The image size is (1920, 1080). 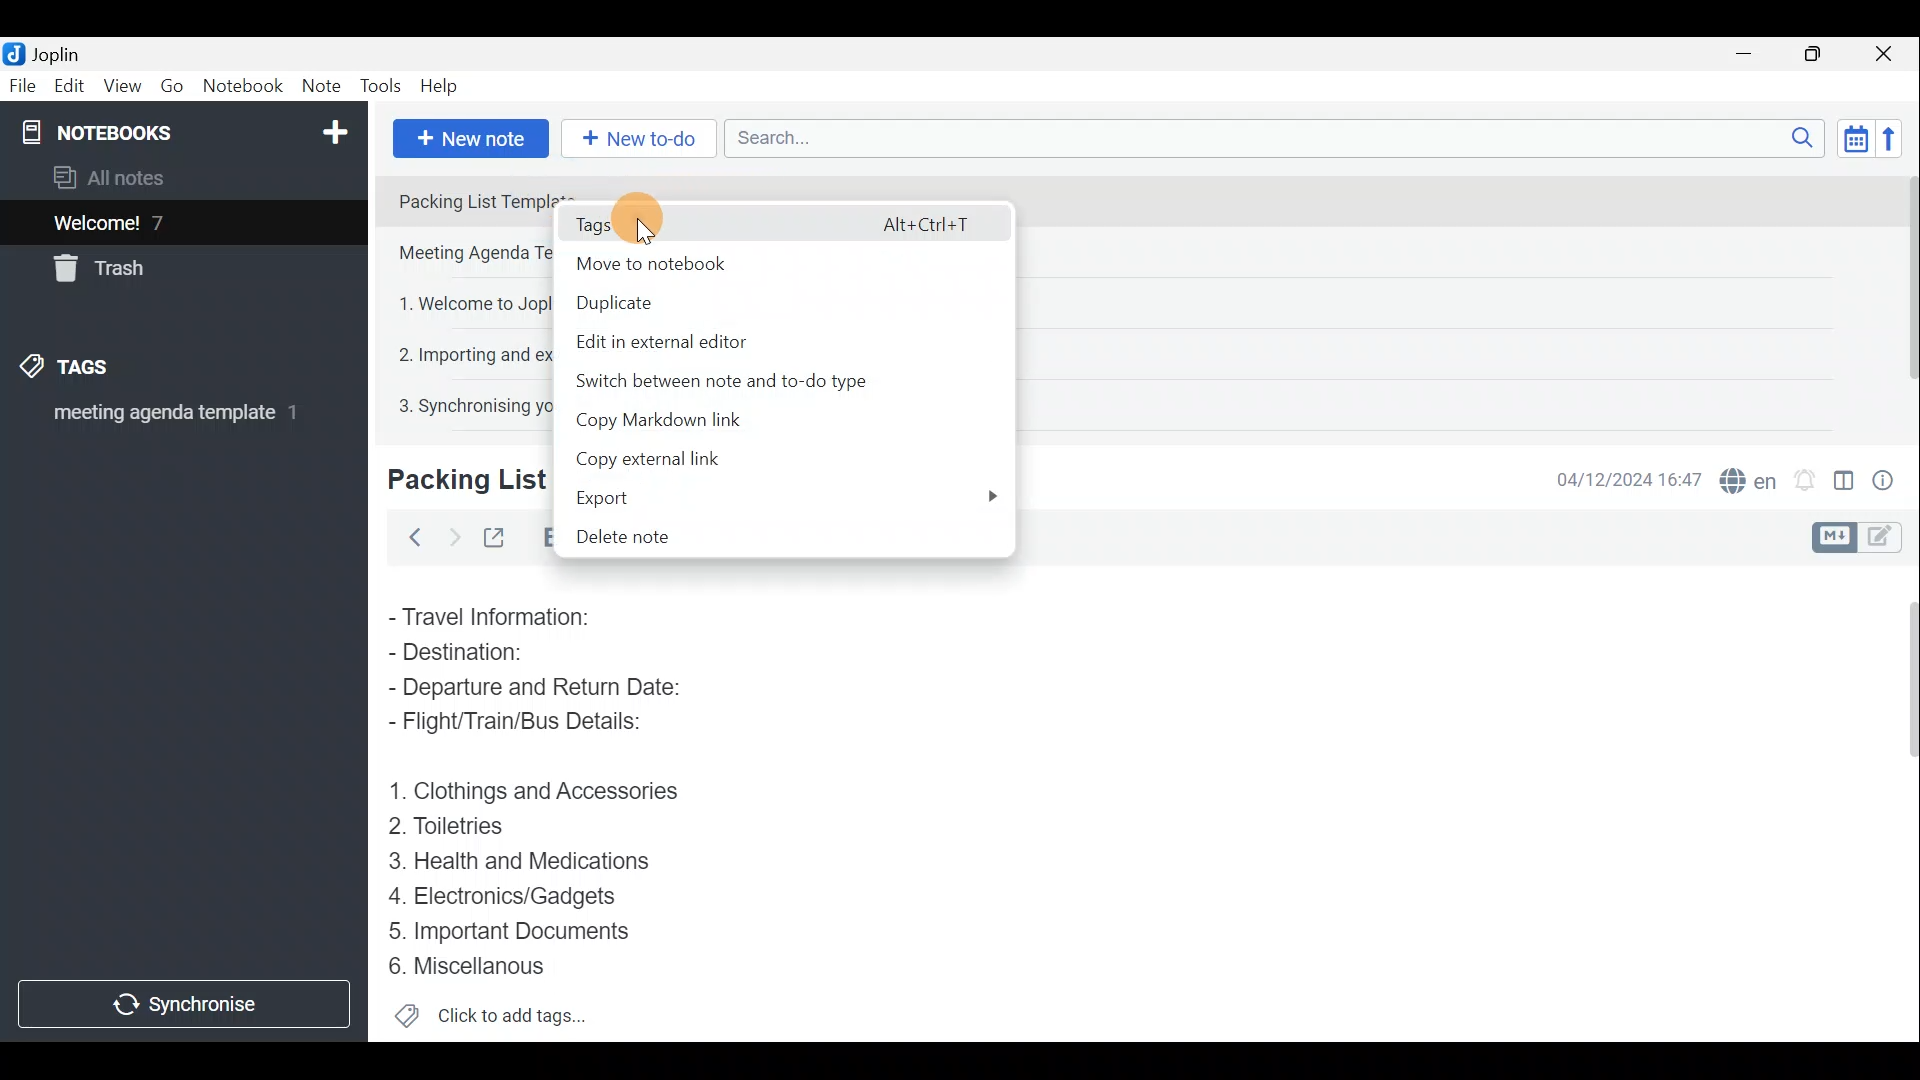 I want to click on Note 3, so click(x=445, y=301).